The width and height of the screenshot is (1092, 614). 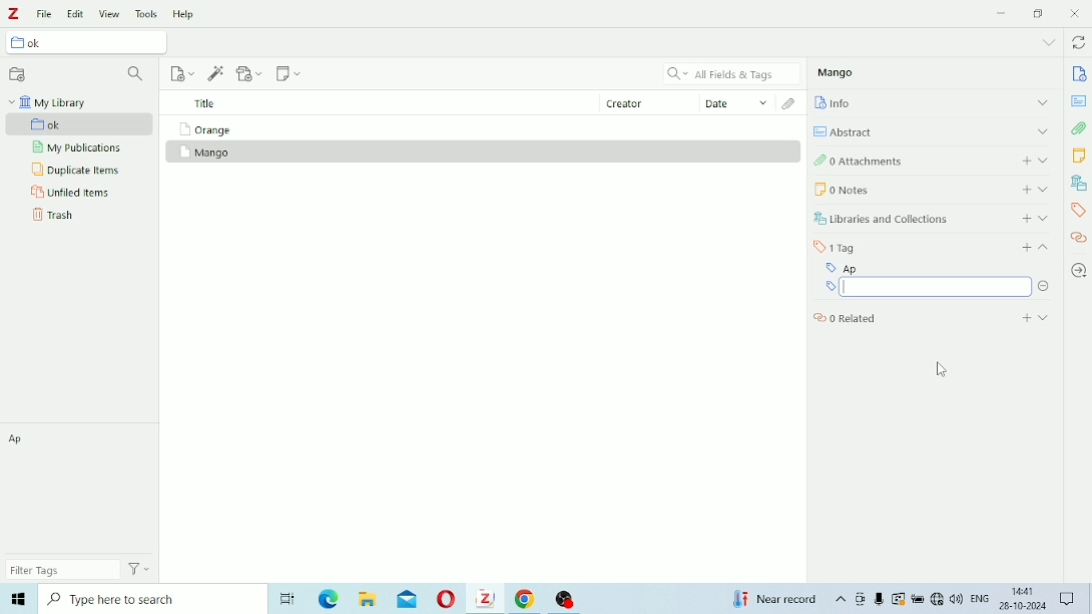 What do you see at coordinates (1024, 591) in the screenshot?
I see `14:41` at bounding box center [1024, 591].